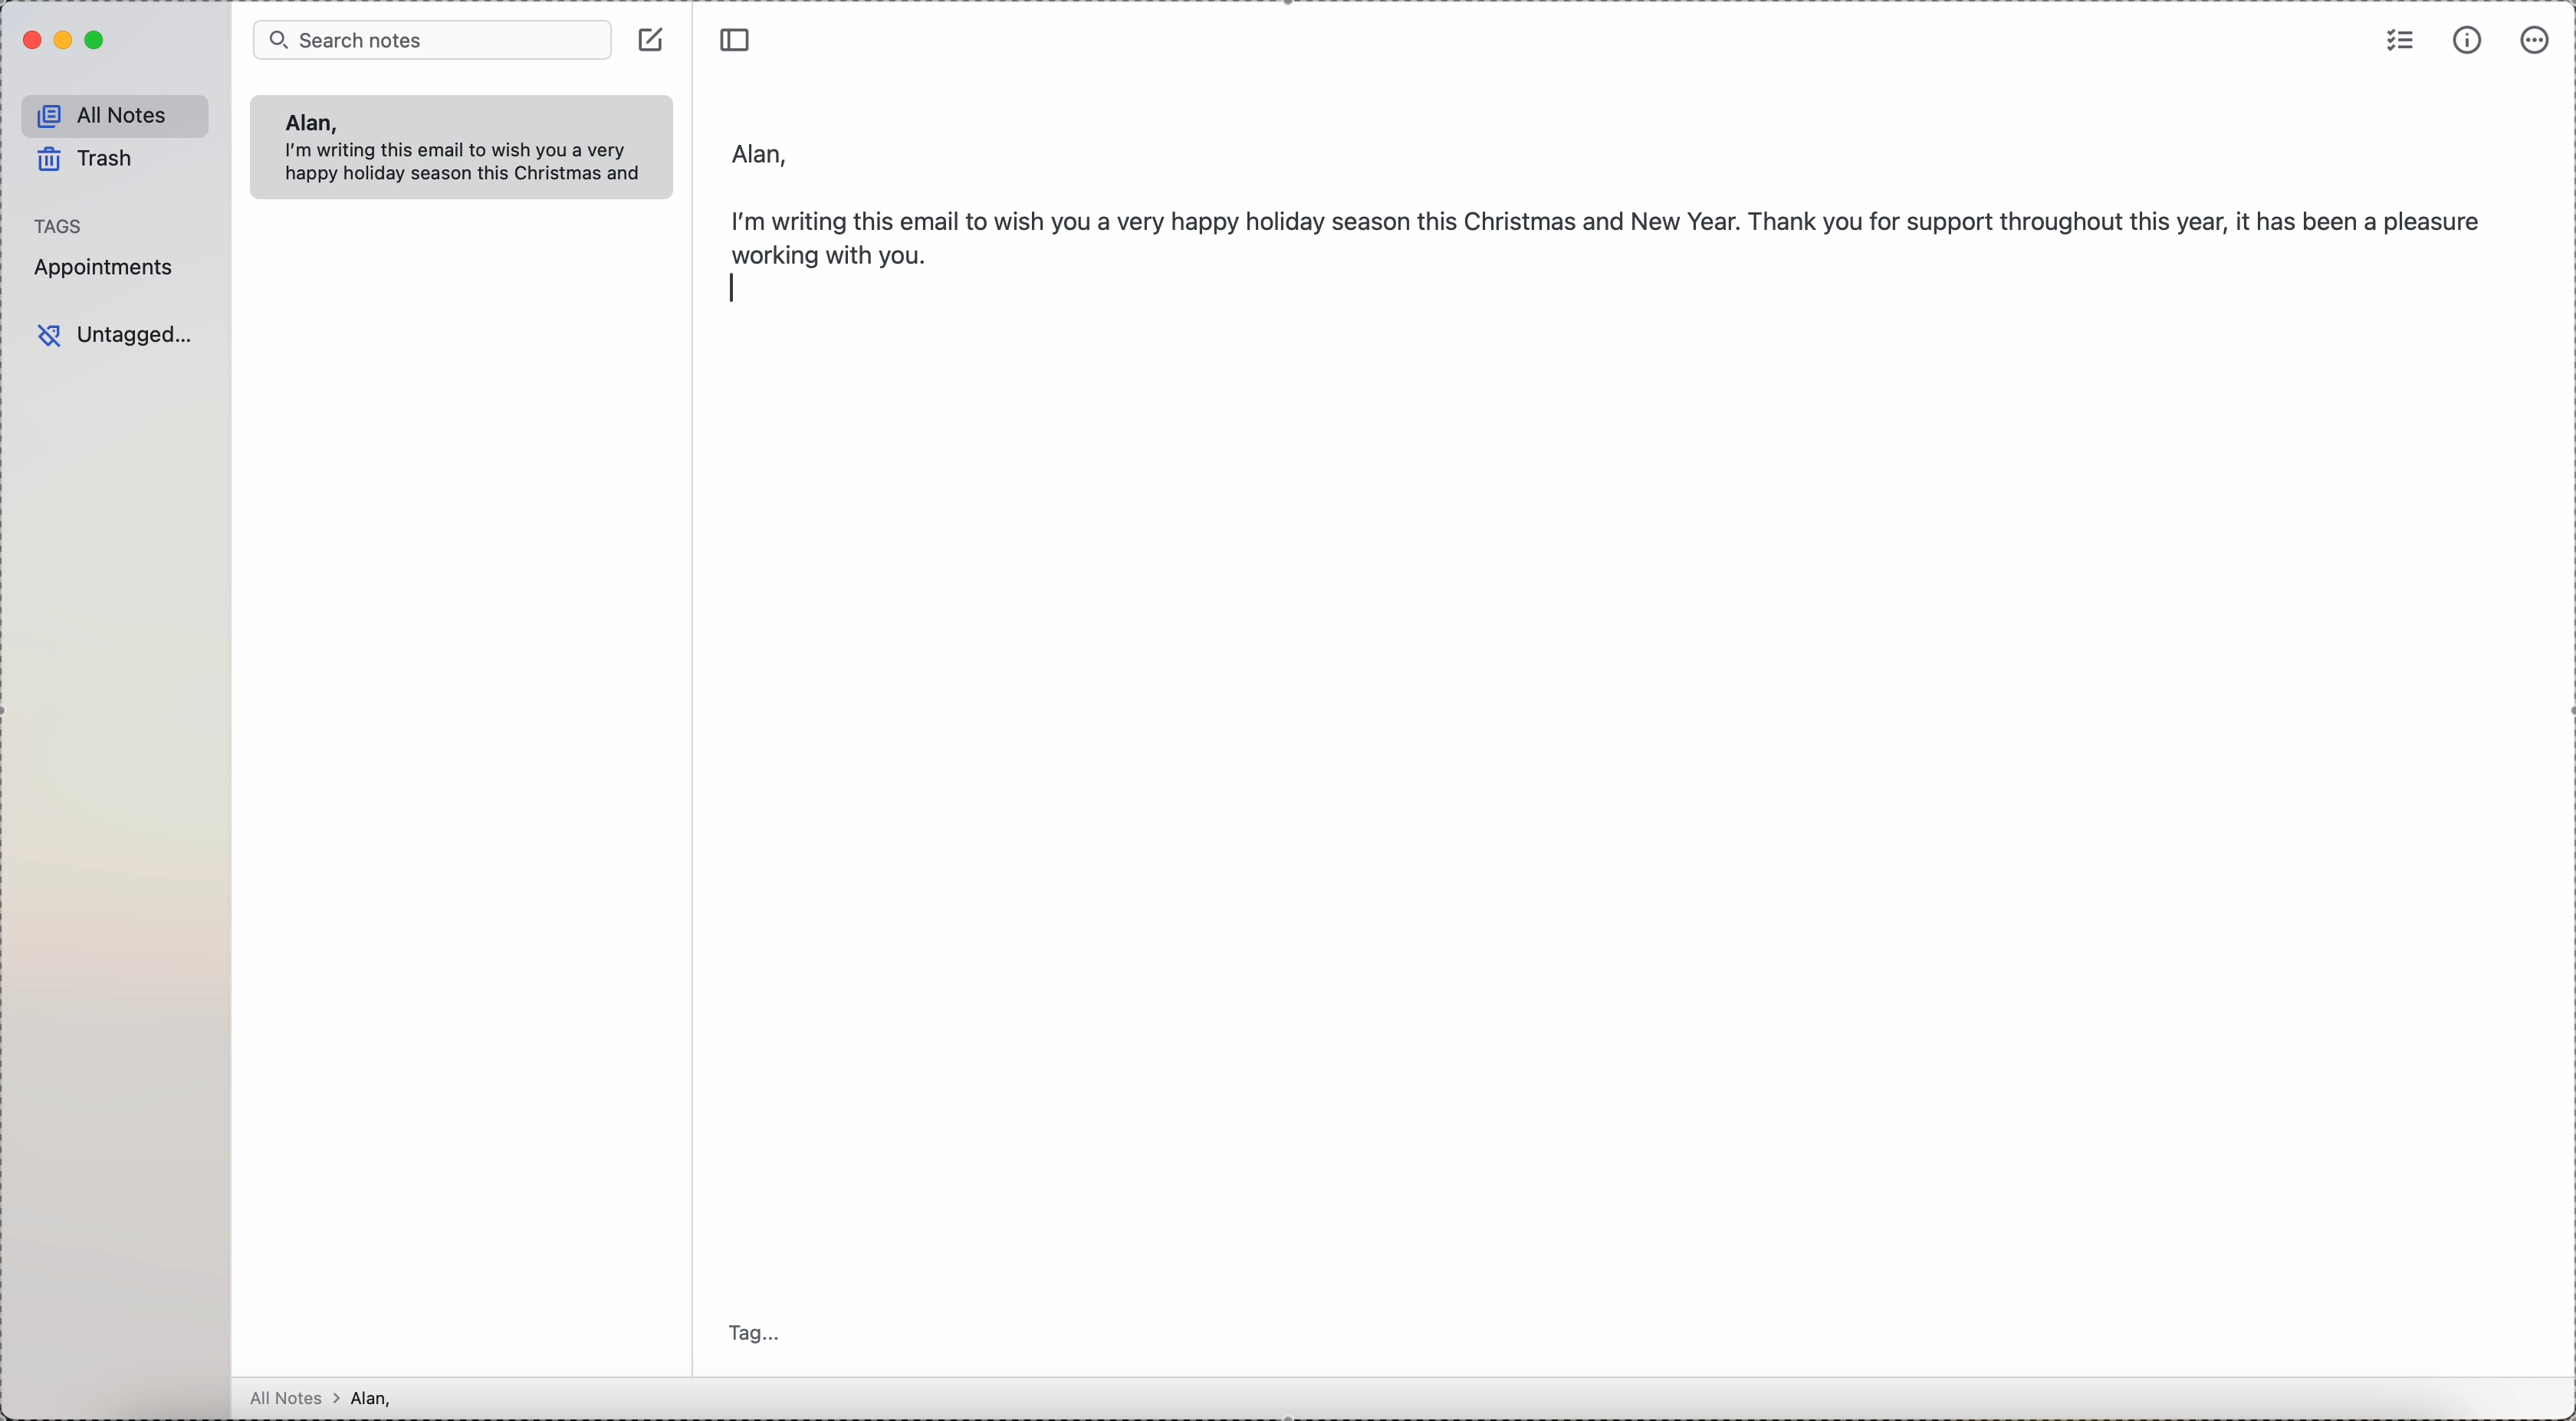  Describe the element at coordinates (470, 165) in the screenshot. I see `body text: I'm writing this email to wish you a very happy holiday season this Christmas and` at that location.